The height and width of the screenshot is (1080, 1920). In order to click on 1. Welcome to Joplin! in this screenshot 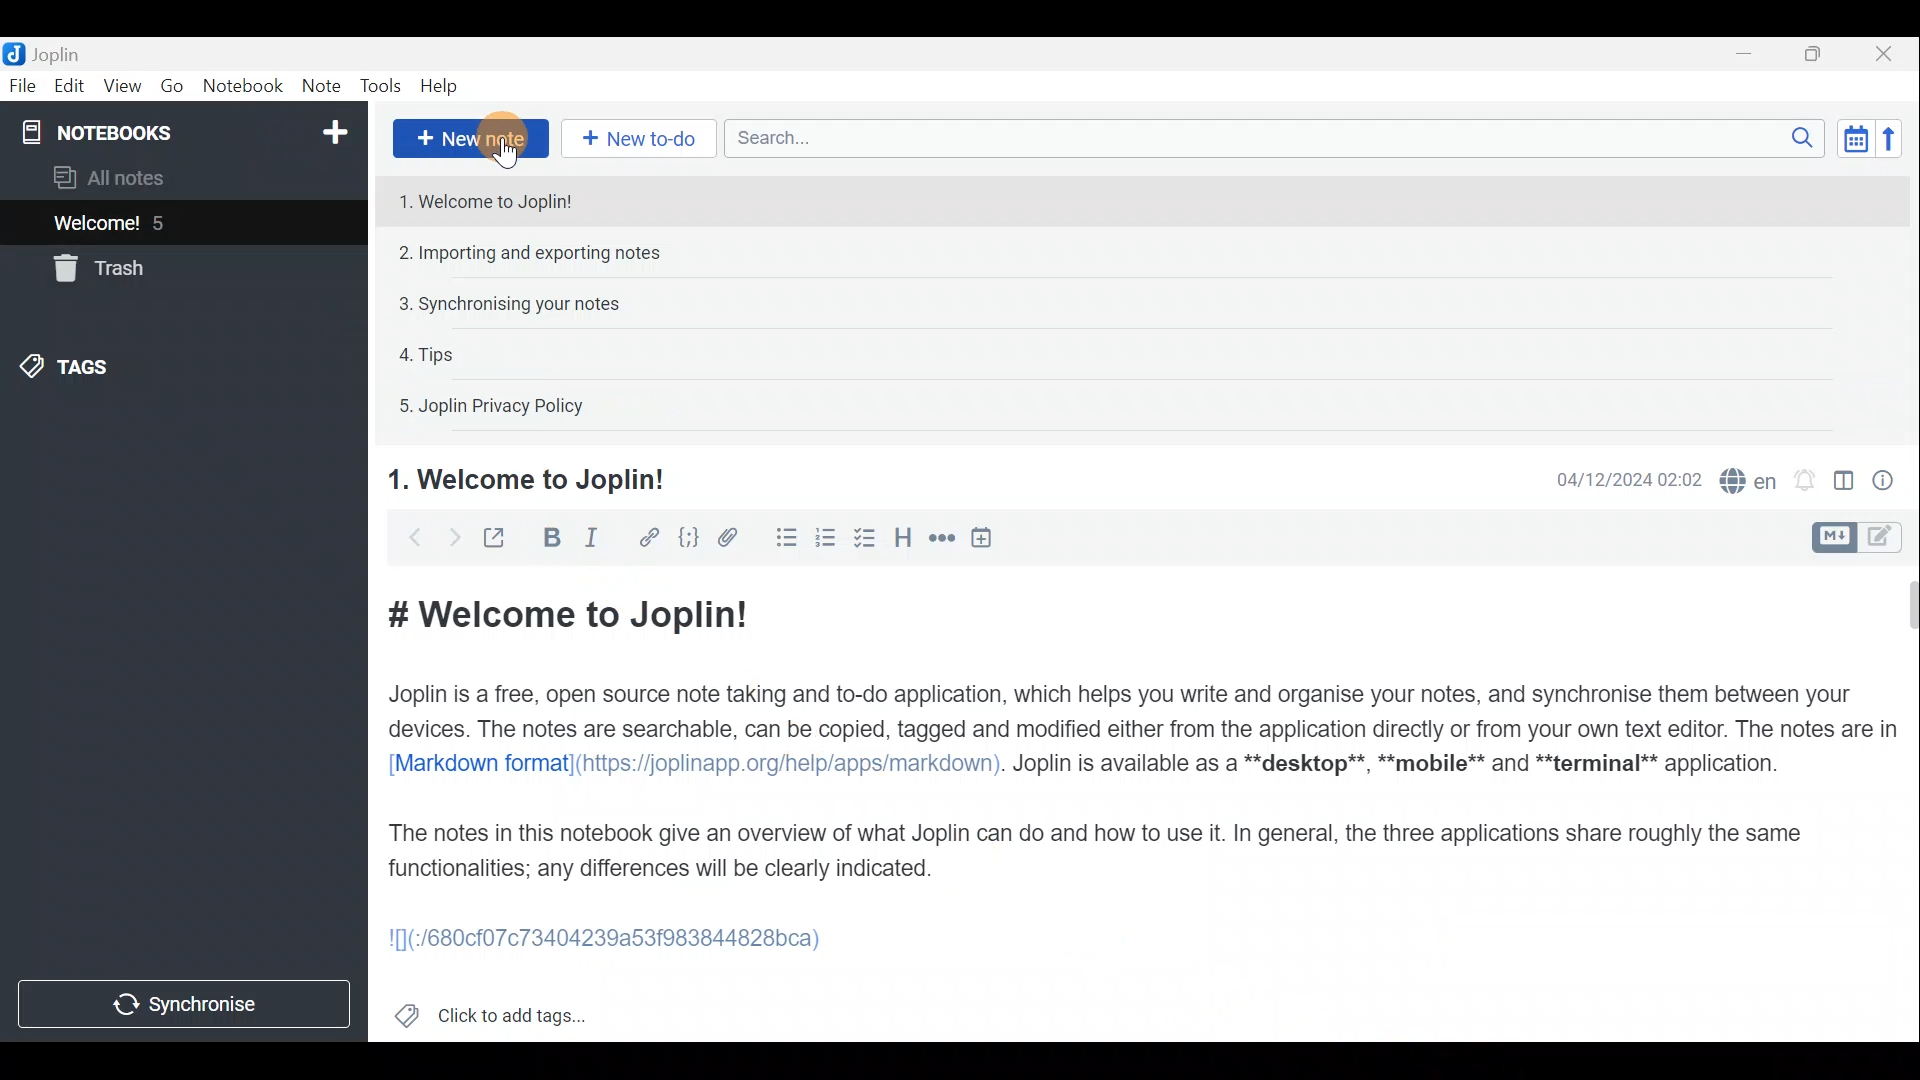, I will do `click(488, 199)`.